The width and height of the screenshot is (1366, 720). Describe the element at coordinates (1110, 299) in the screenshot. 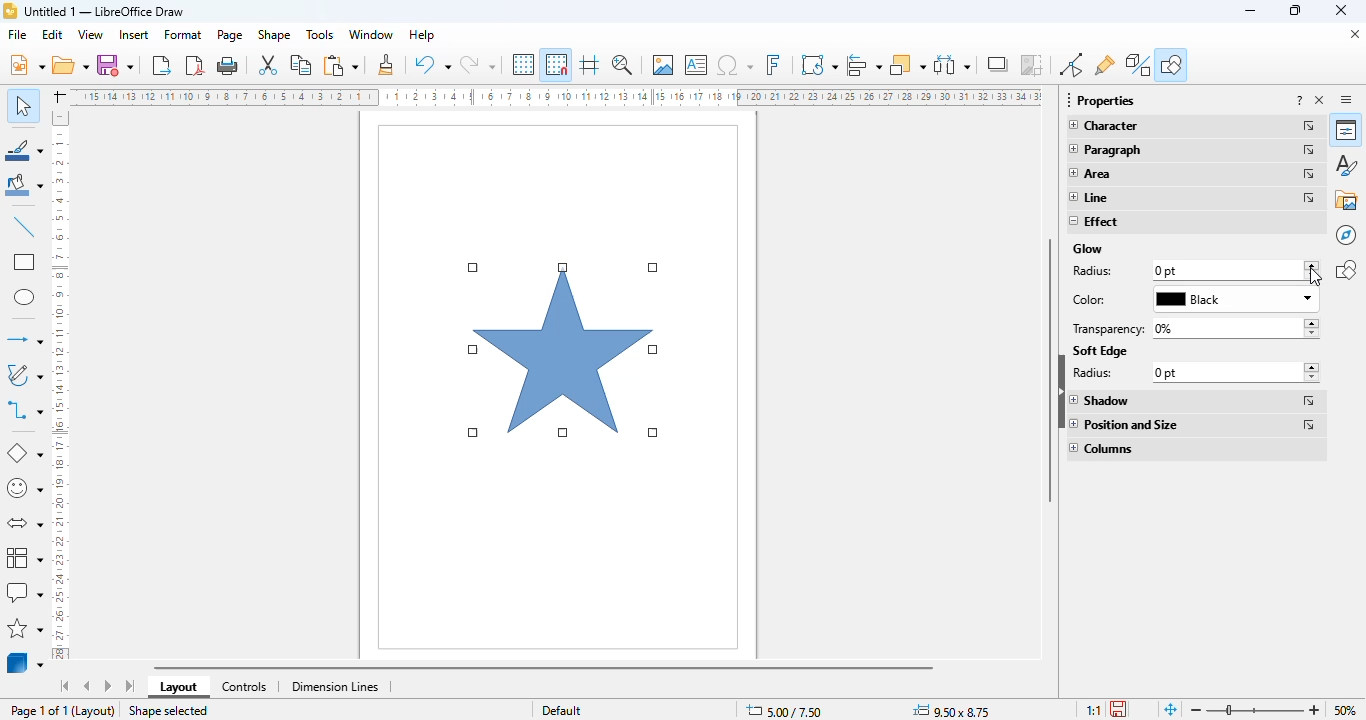

I see `color` at that location.